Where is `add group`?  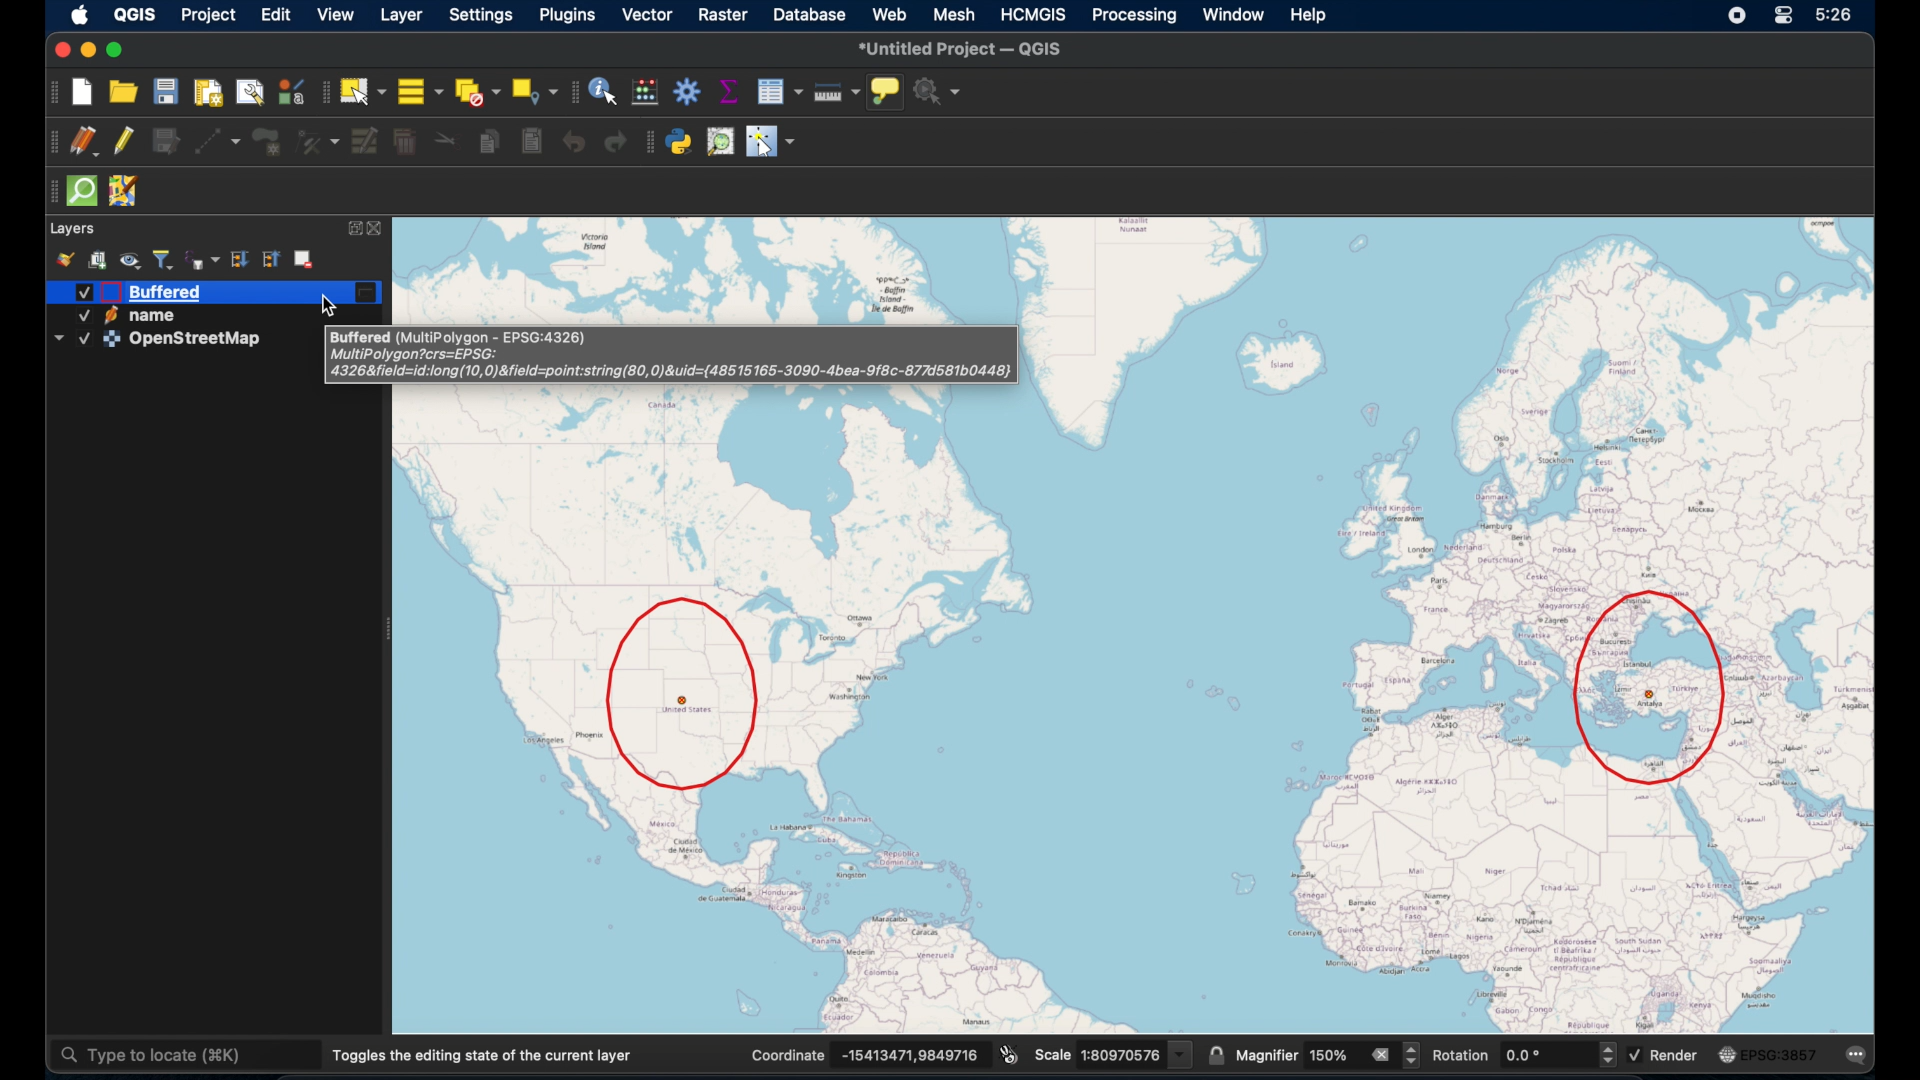 add group is located at coordinates (97, 257).